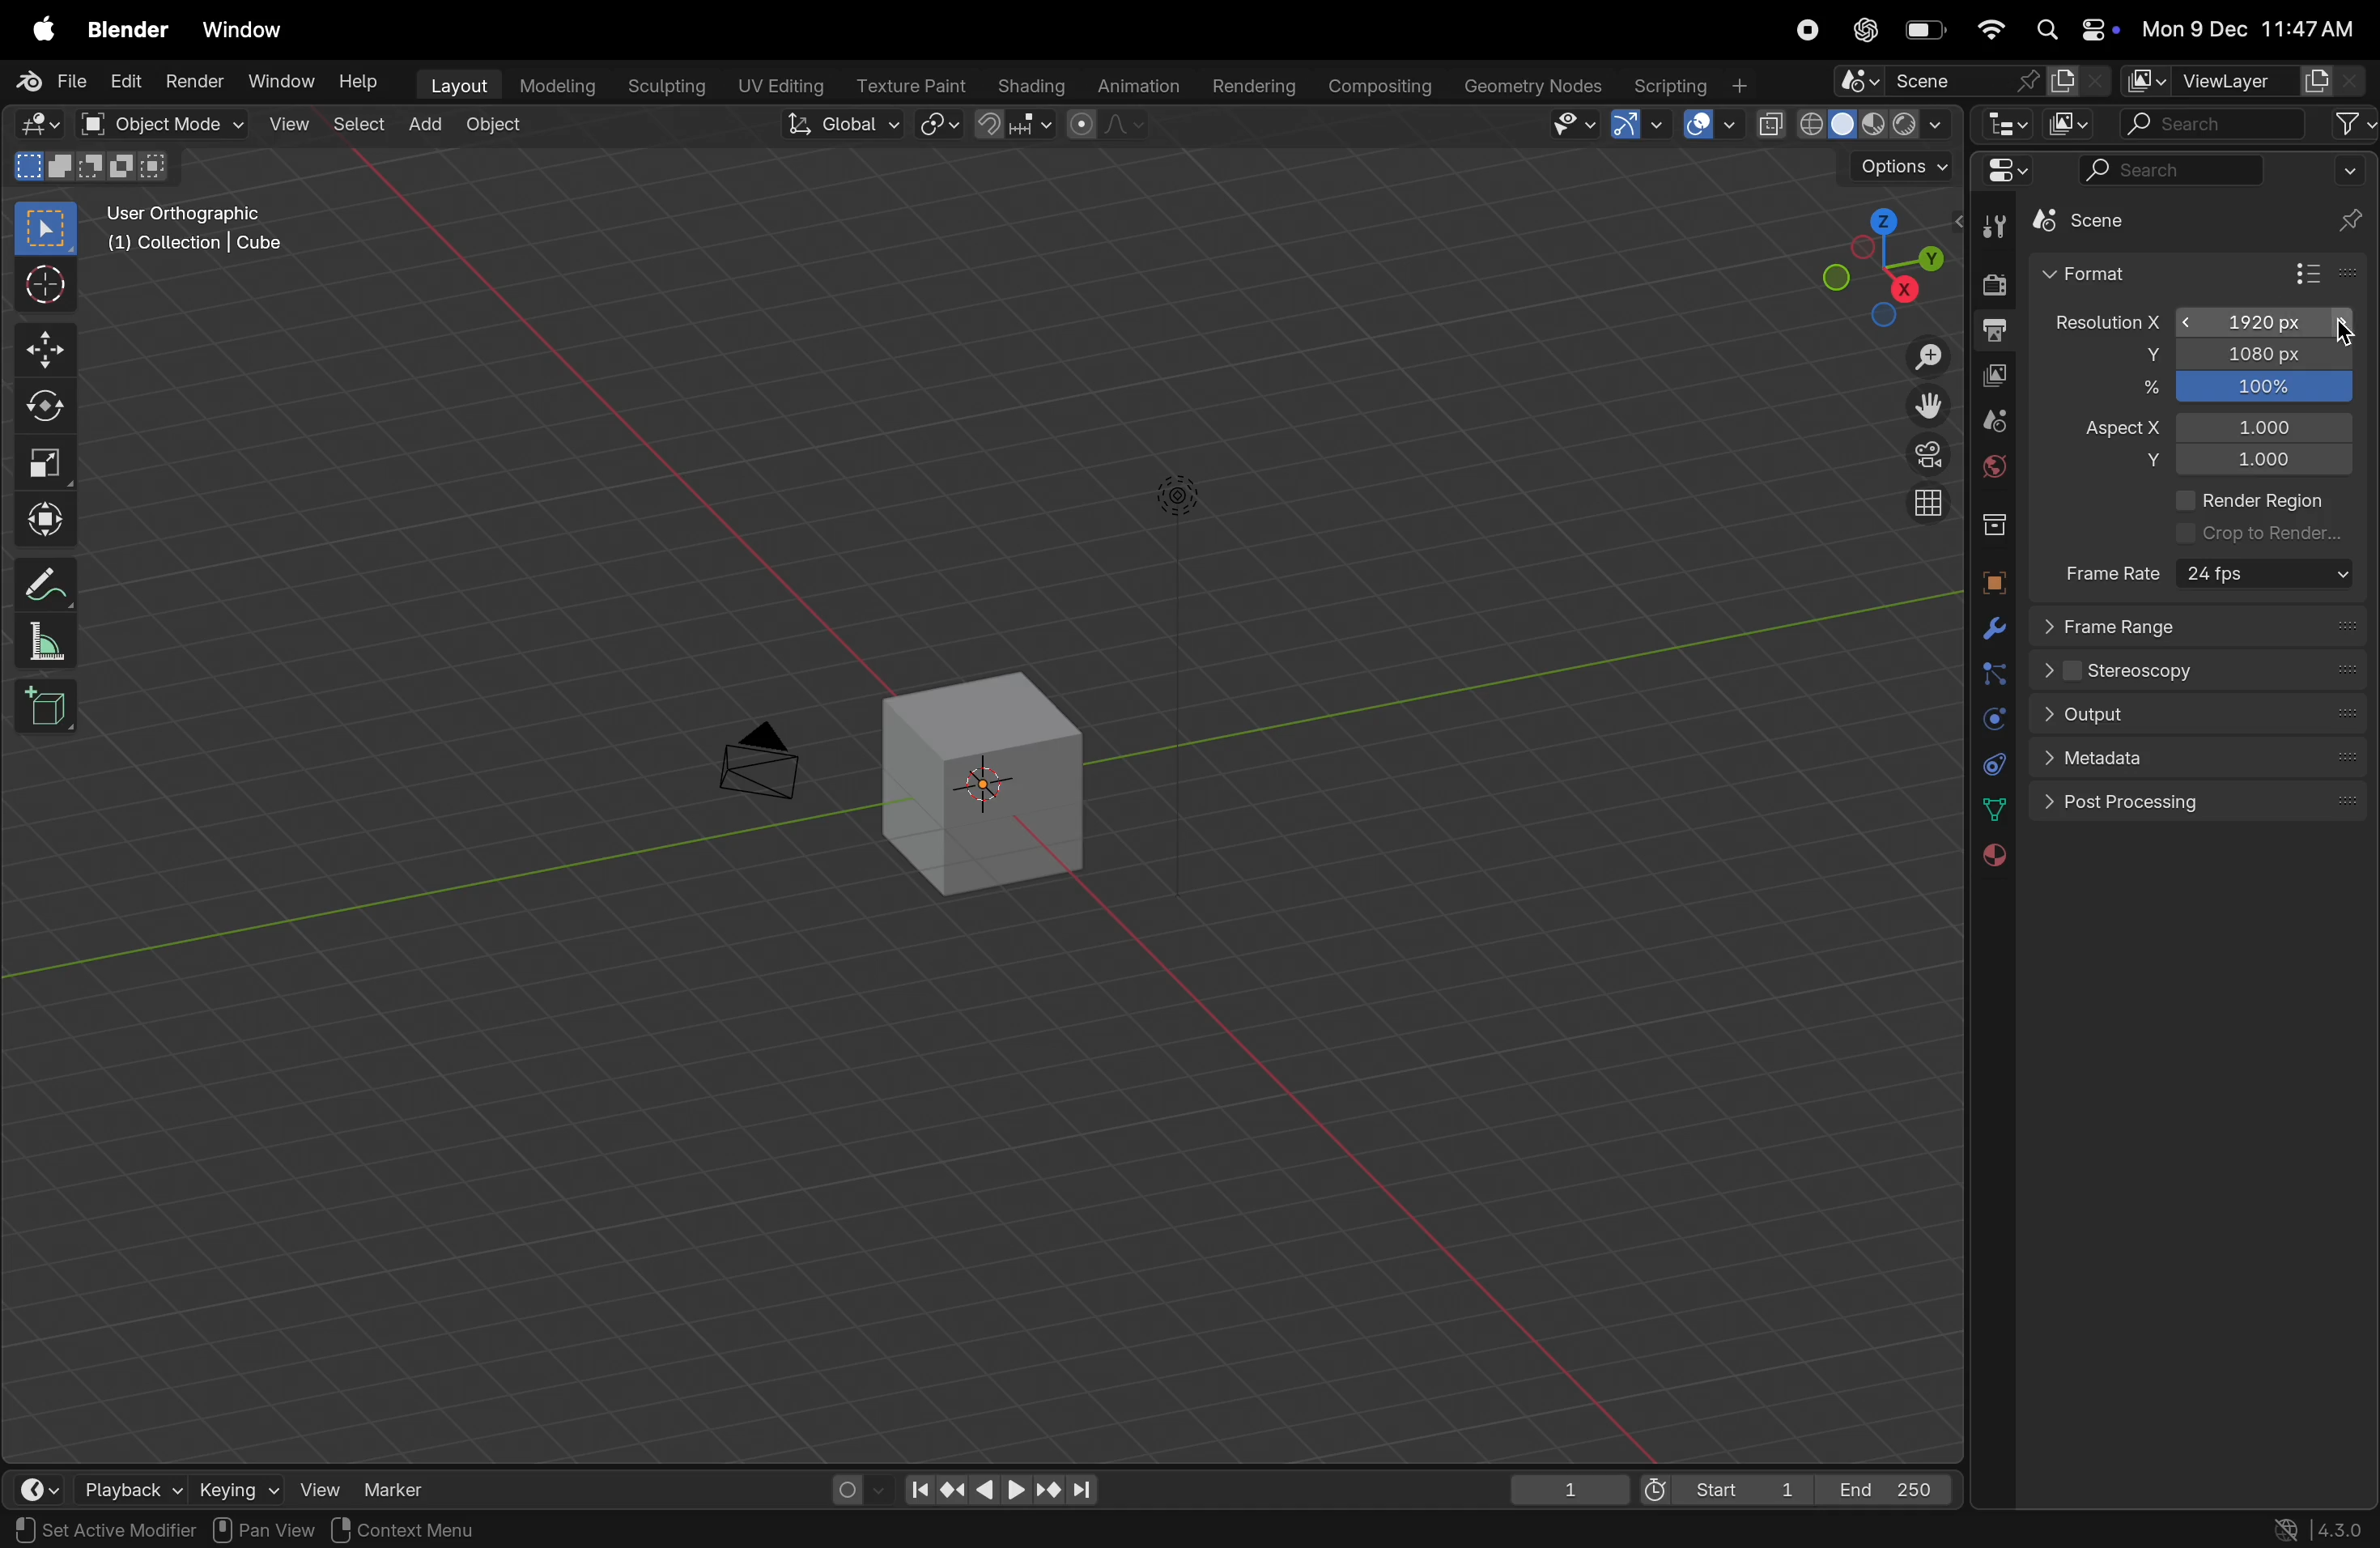 The image size is (2380, 1548). What do you see at coordinates (2116, 433) in the screenshot?
I see `Aspect` at bounding box center [2116, 433].